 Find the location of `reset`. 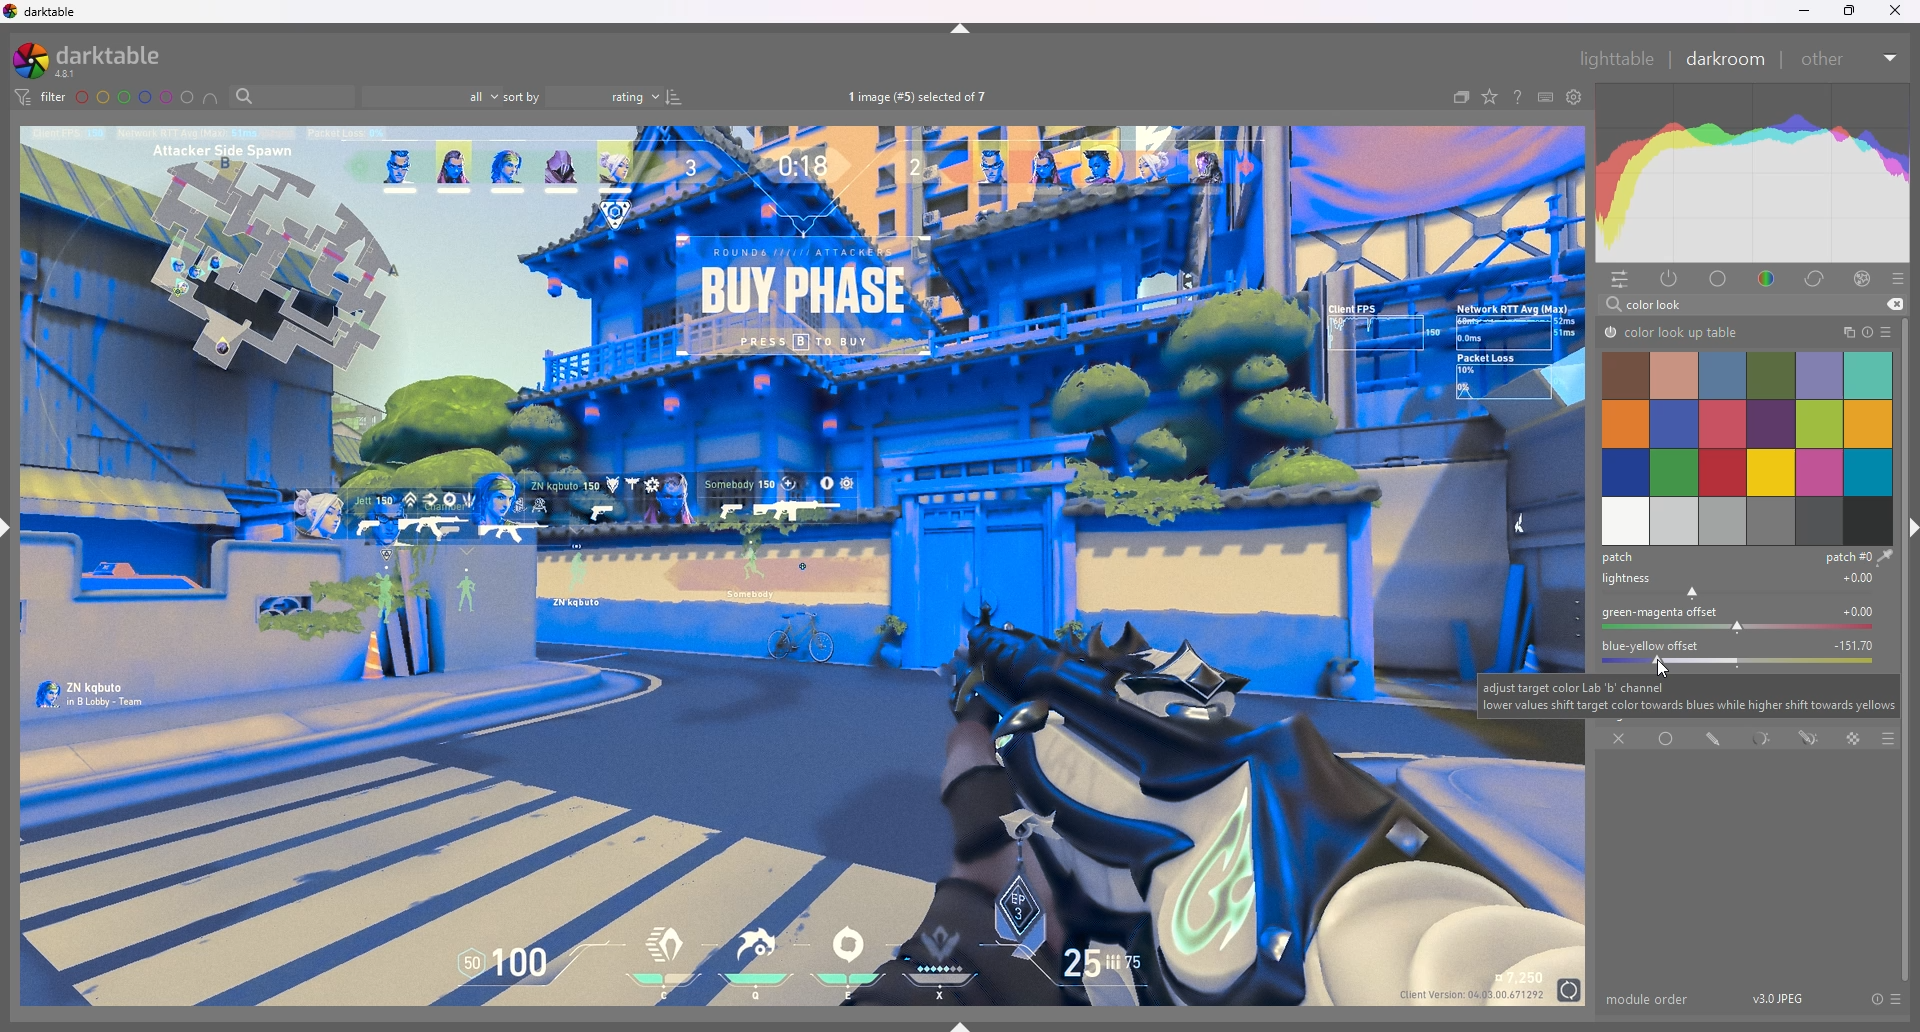

reset is located at coordinates (1876, 998).